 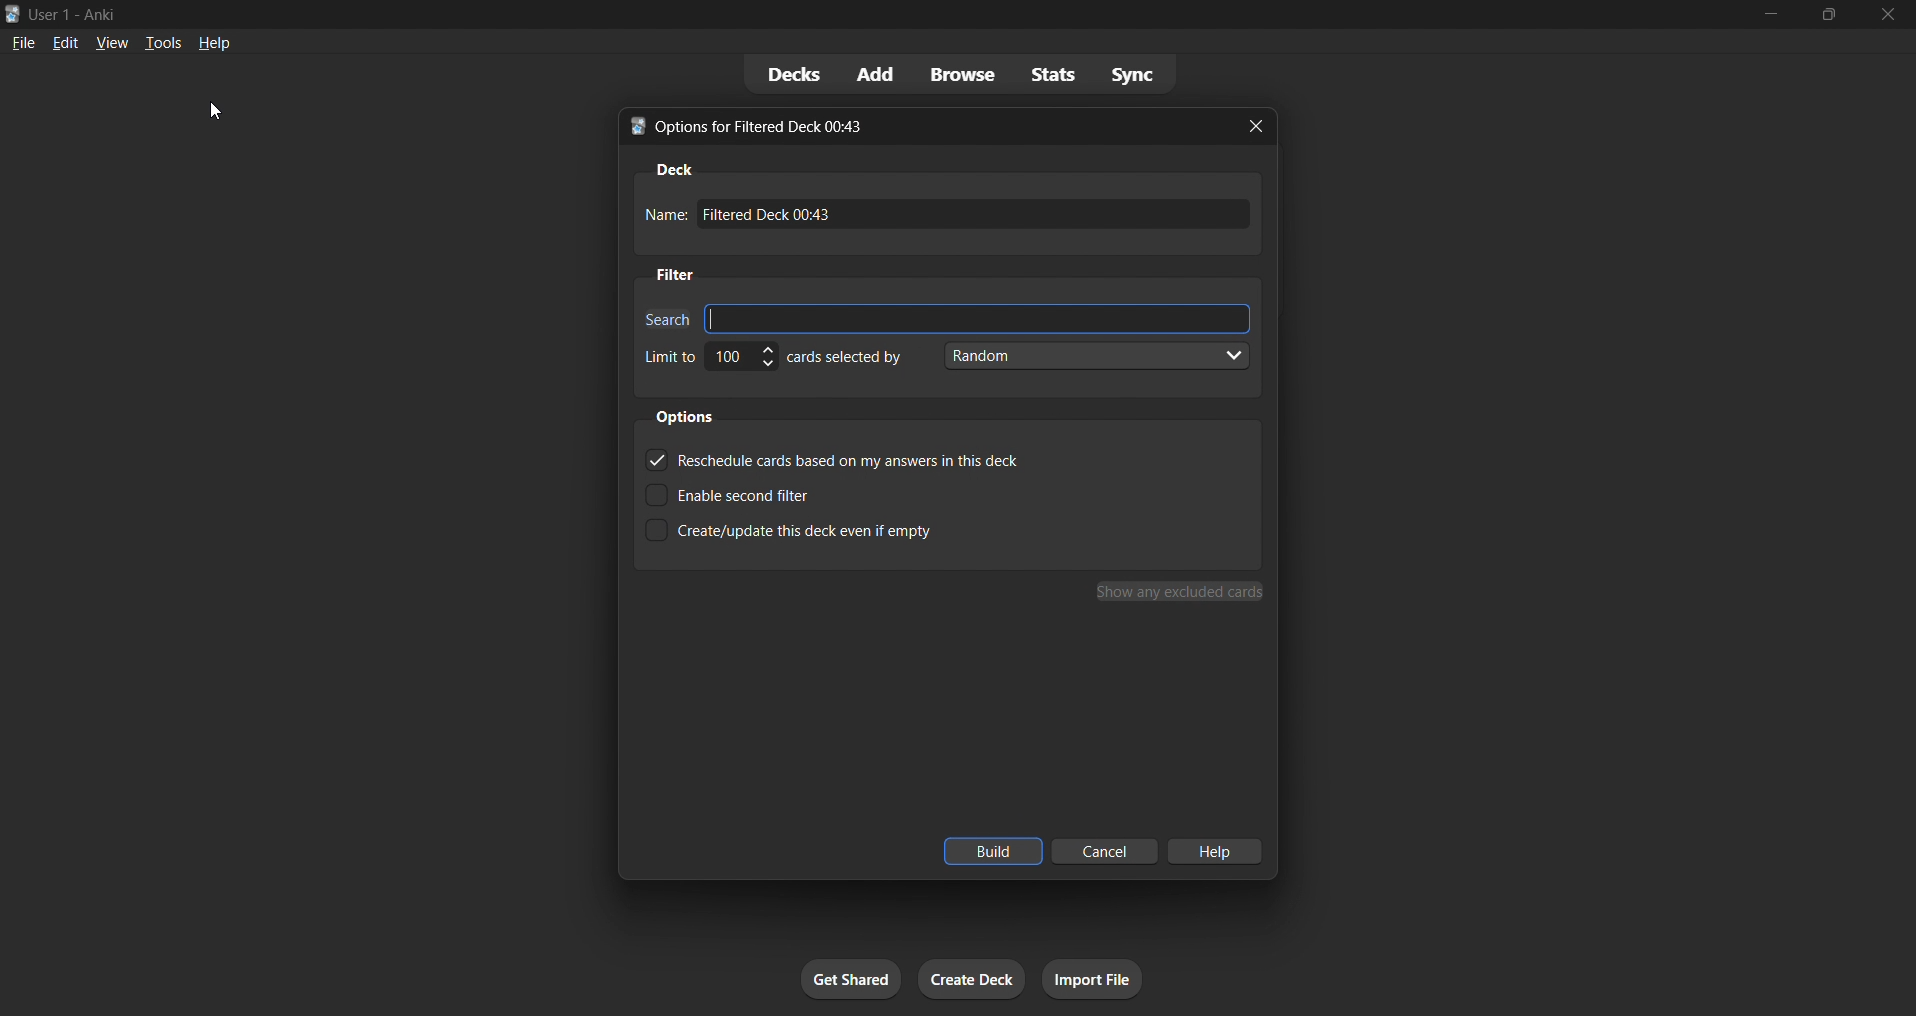 What do you see at coordinates (1099, 852) in the screenshot?
I see `cancel` at bounding box center [1099, 852].